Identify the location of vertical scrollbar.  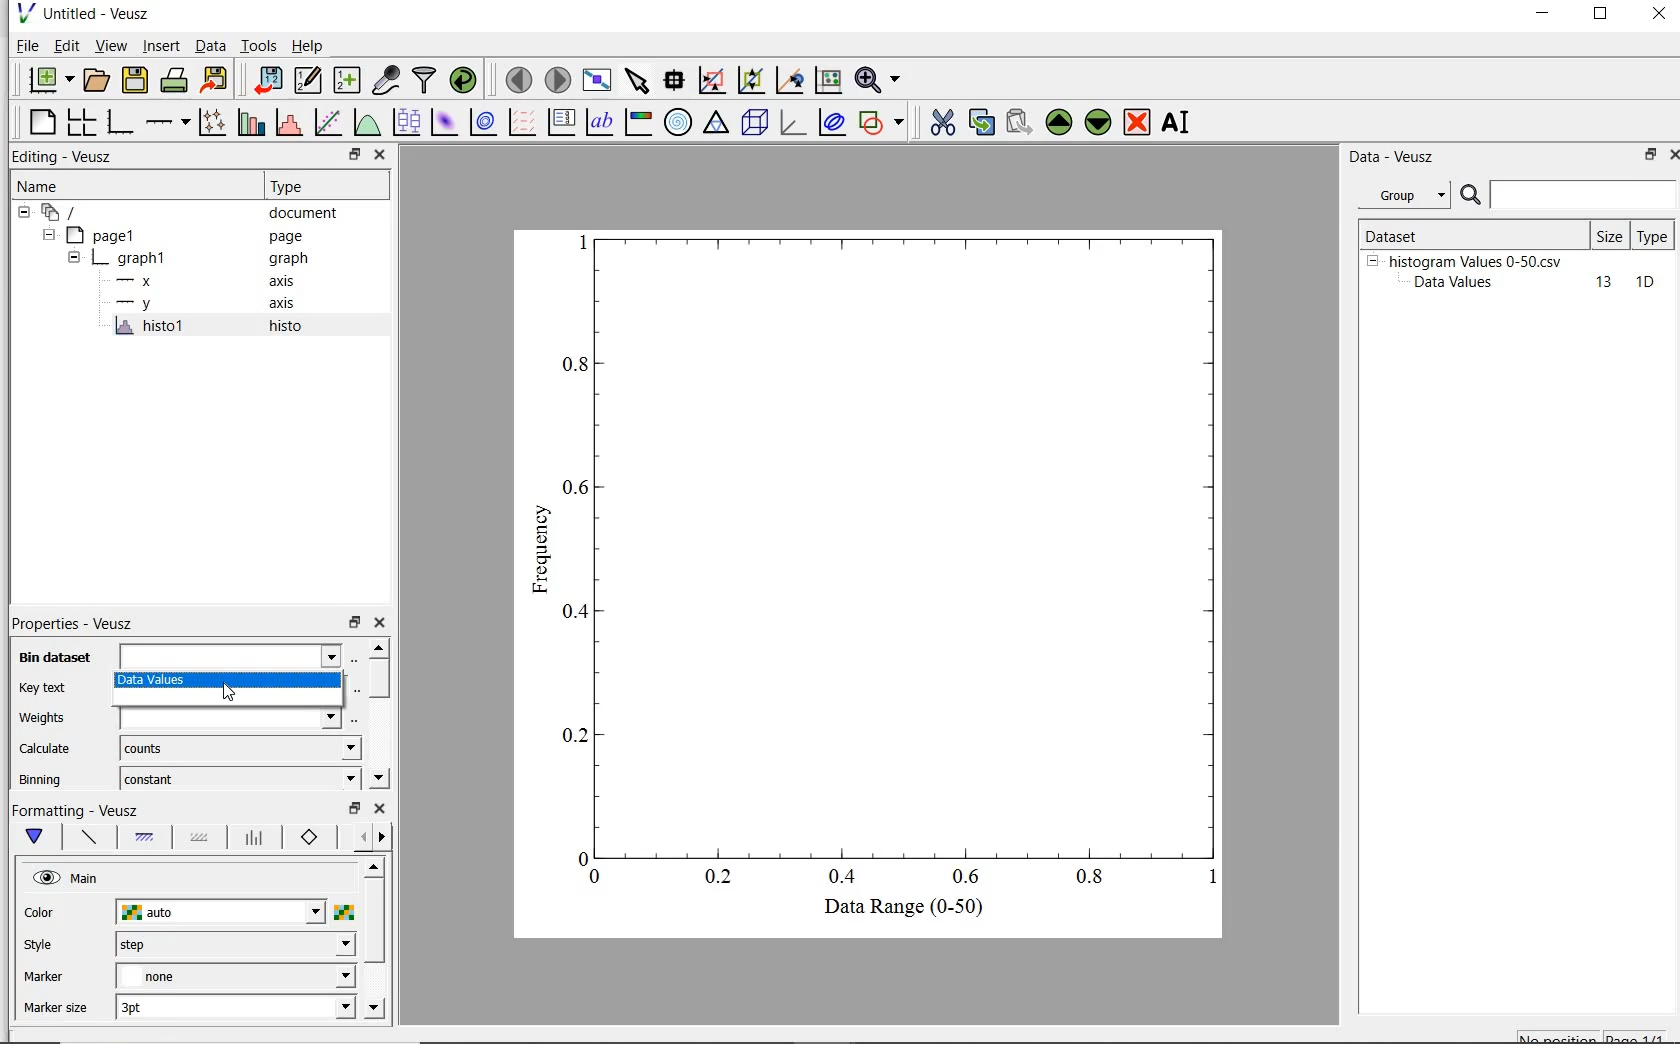
(379, 679).